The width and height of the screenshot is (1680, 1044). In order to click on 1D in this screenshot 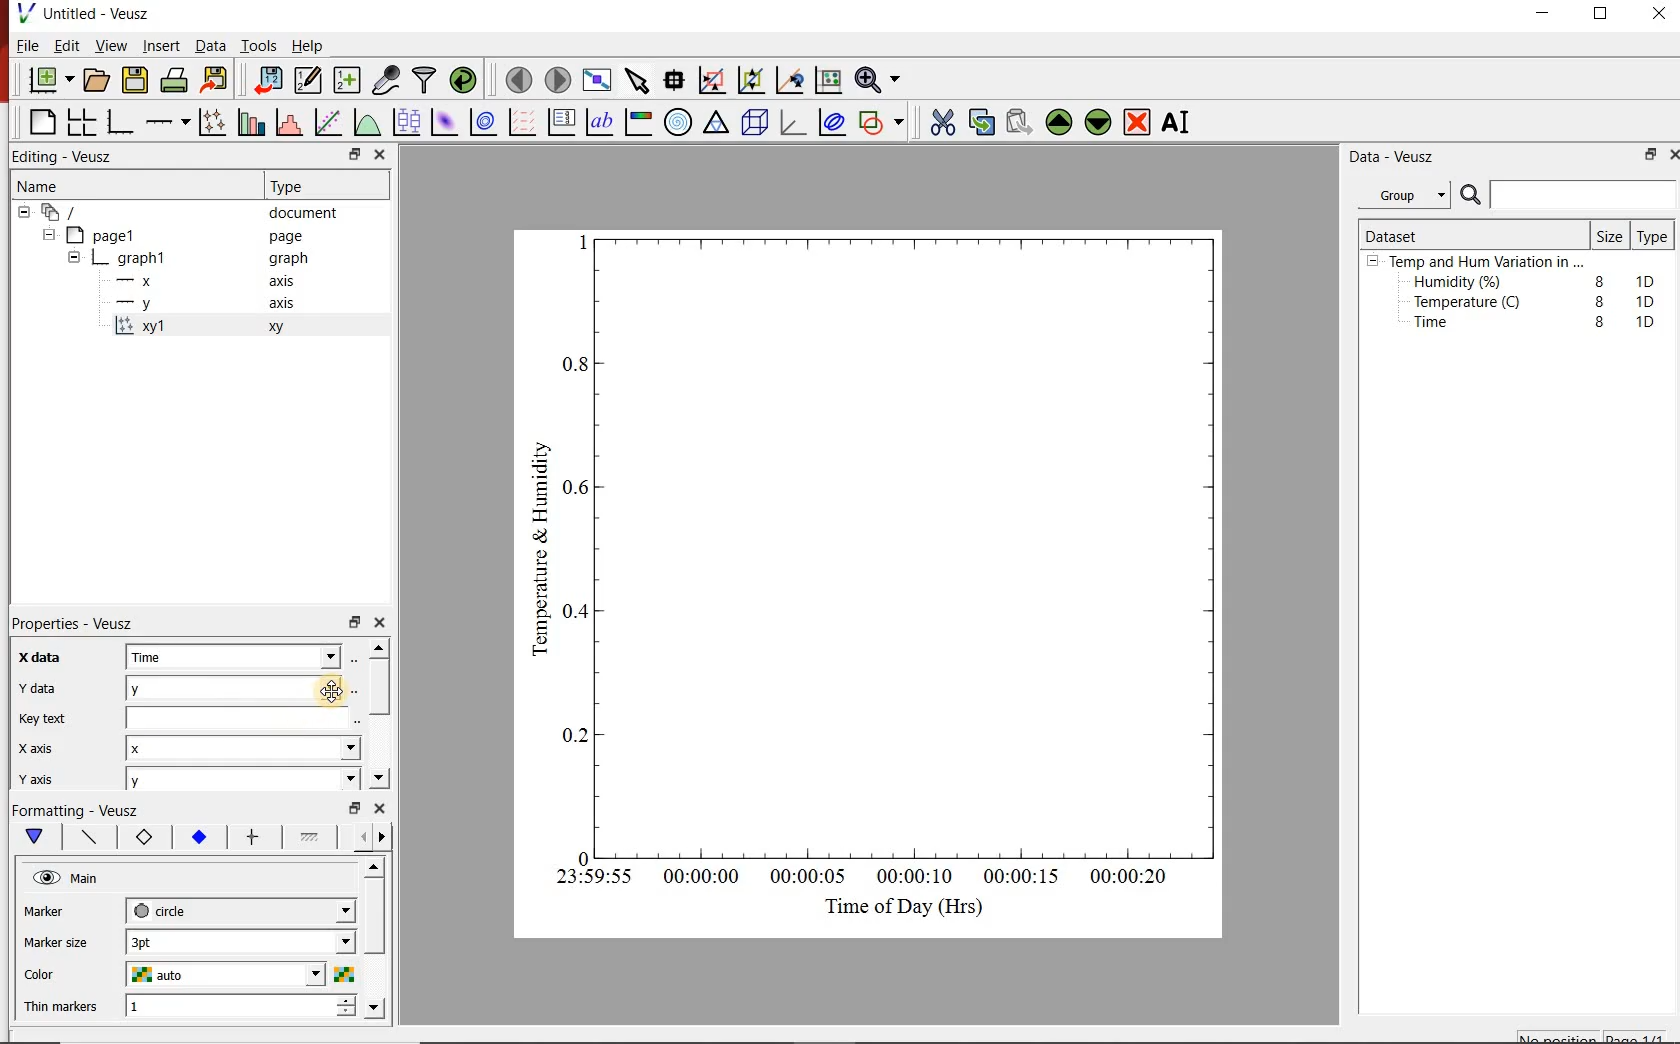, I will do `click(1645, 321)`.